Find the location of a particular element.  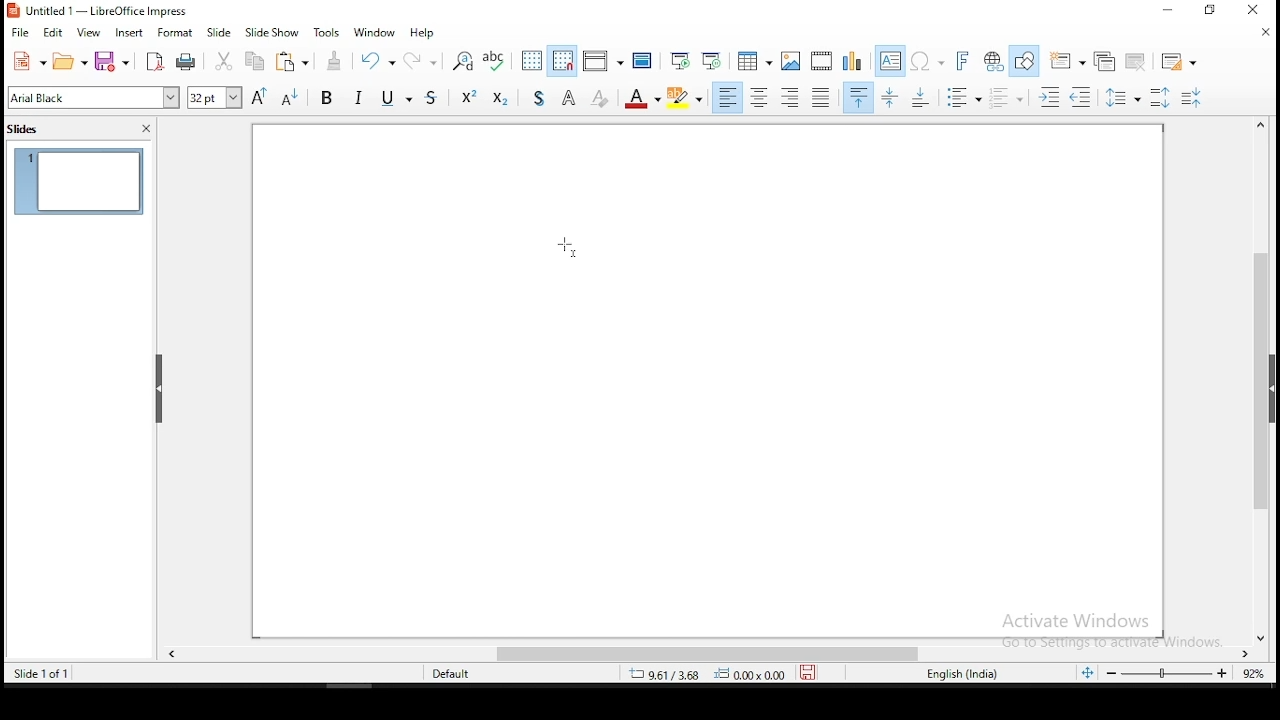

Underline is located at coordinates (395, 96).